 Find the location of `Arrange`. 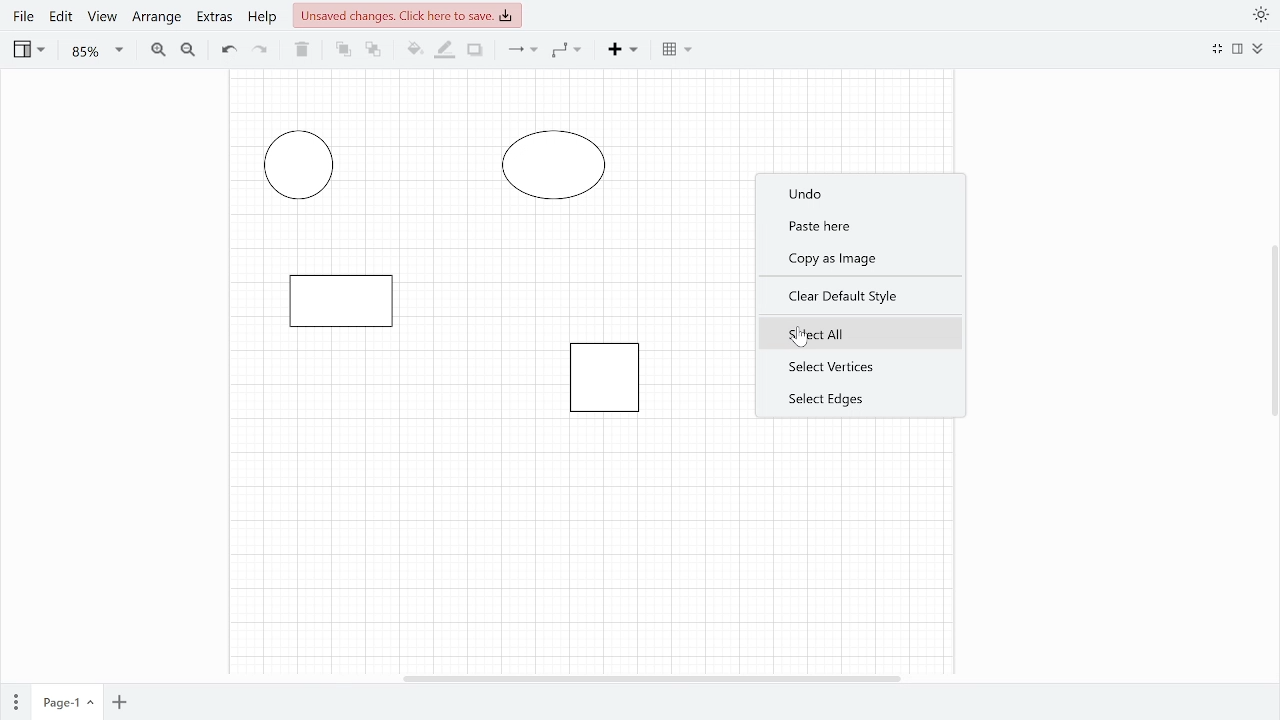

Arrange is located at coordinates (158, 21).